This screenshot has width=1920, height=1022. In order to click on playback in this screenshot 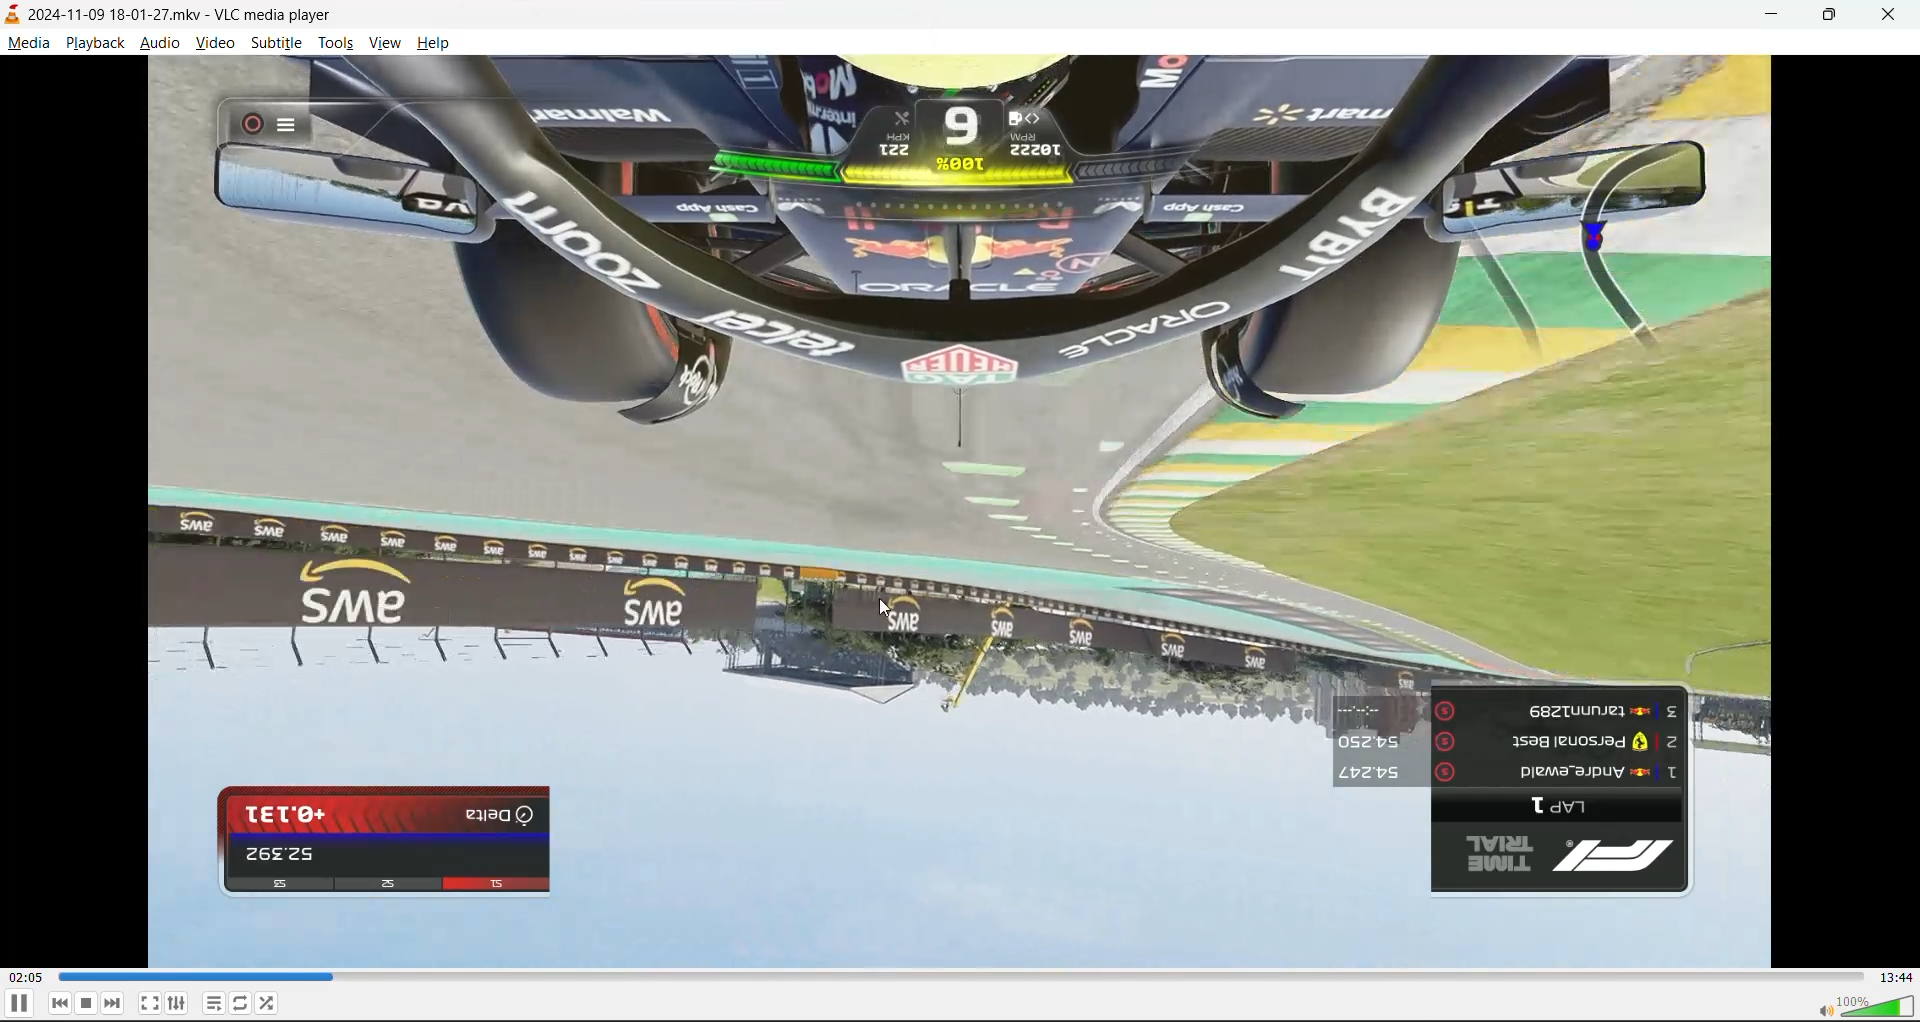, I will do `click(91, 40)`.